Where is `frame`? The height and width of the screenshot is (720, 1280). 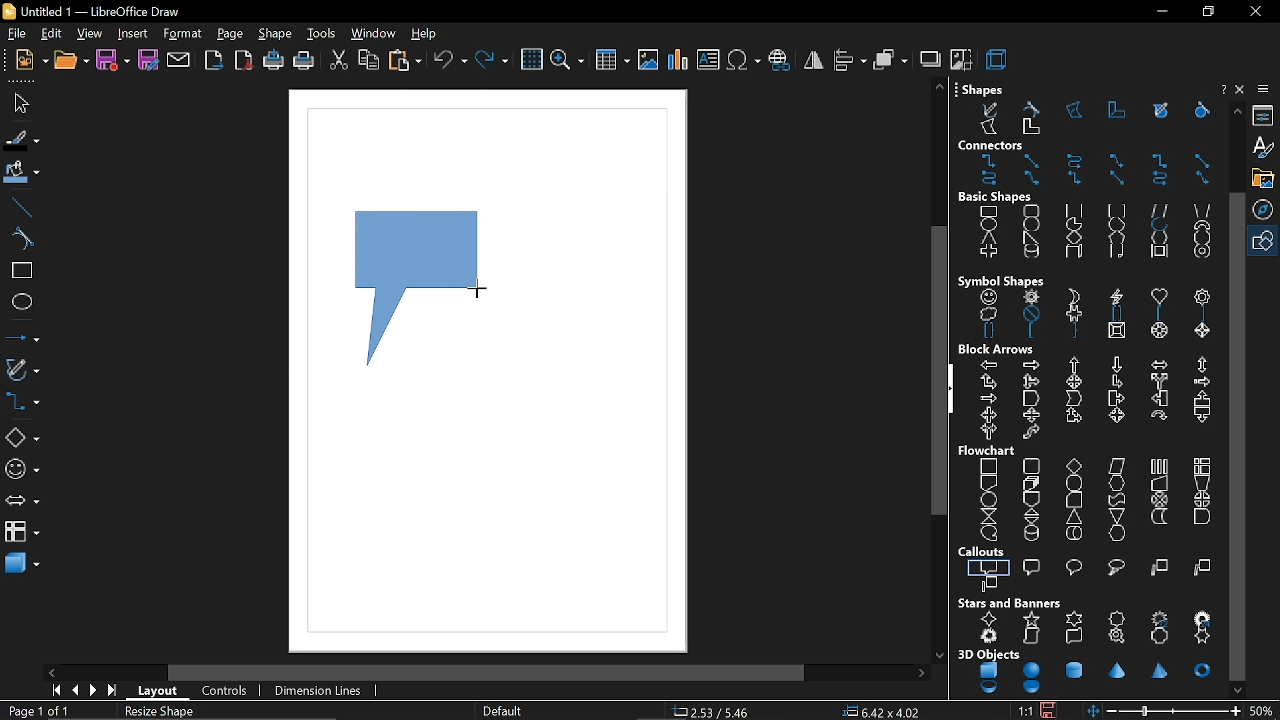
frame is located at coordinates (1156, 252).